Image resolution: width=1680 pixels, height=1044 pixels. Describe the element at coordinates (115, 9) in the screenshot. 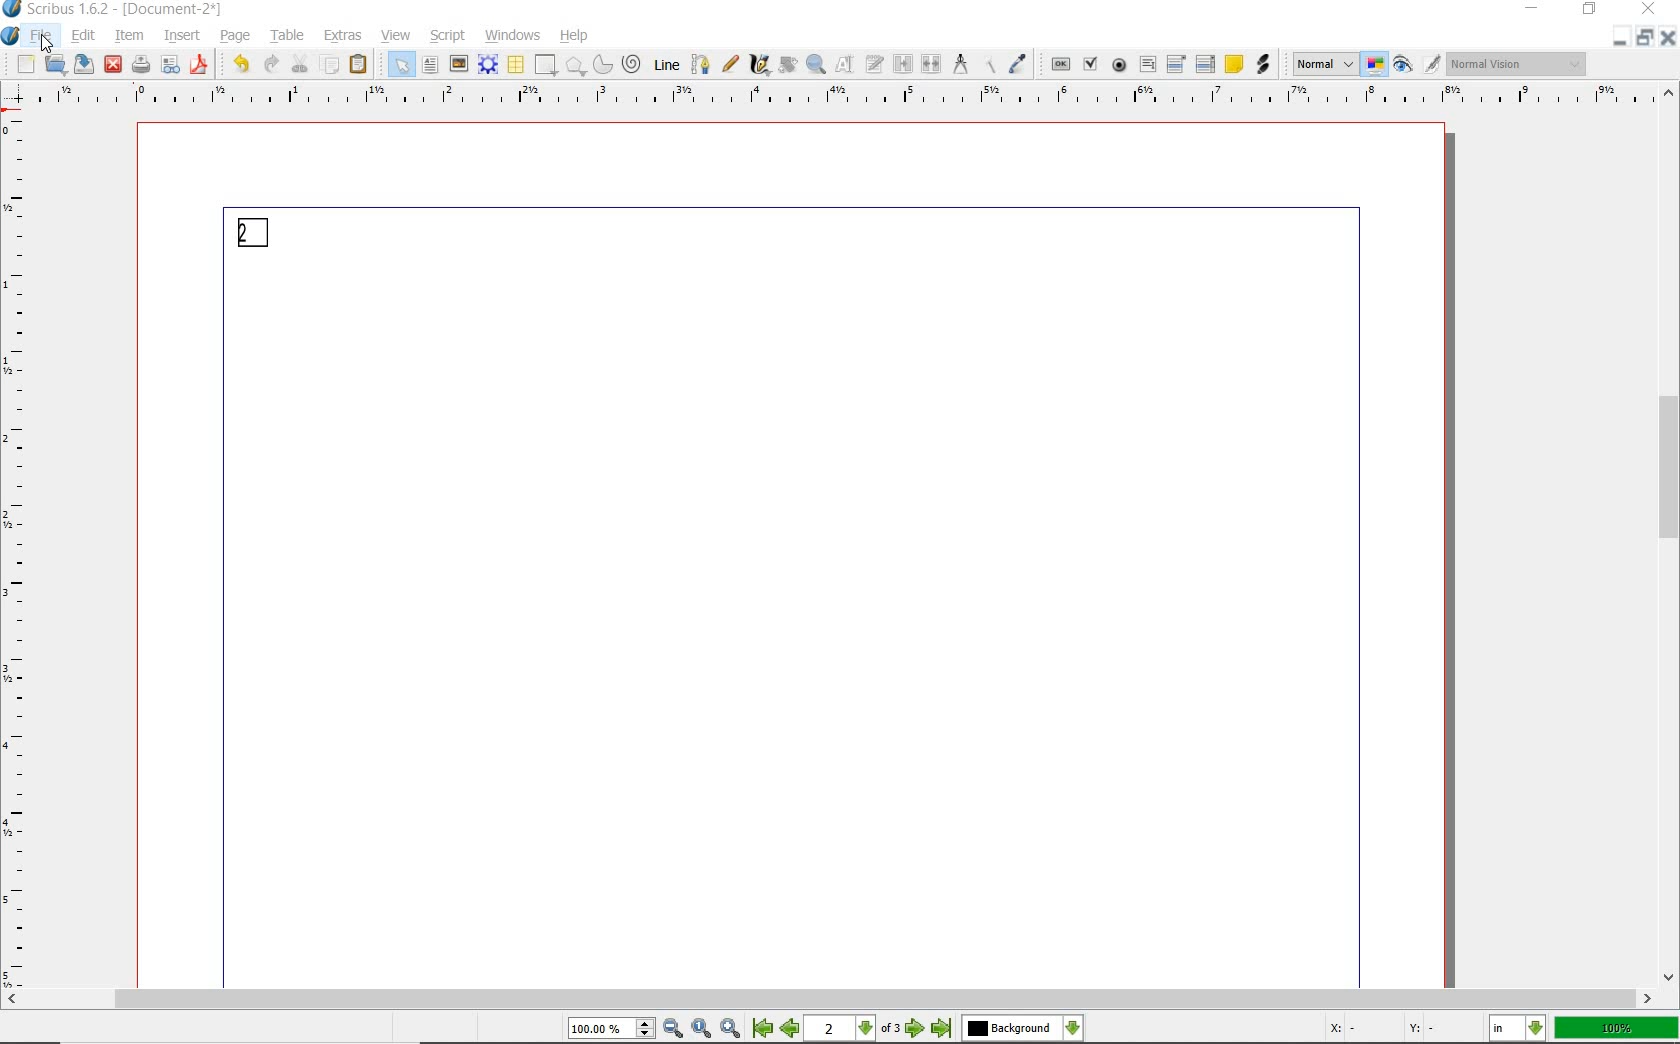

I see `Scribus 1.62 - [Document-2*]` at that location.